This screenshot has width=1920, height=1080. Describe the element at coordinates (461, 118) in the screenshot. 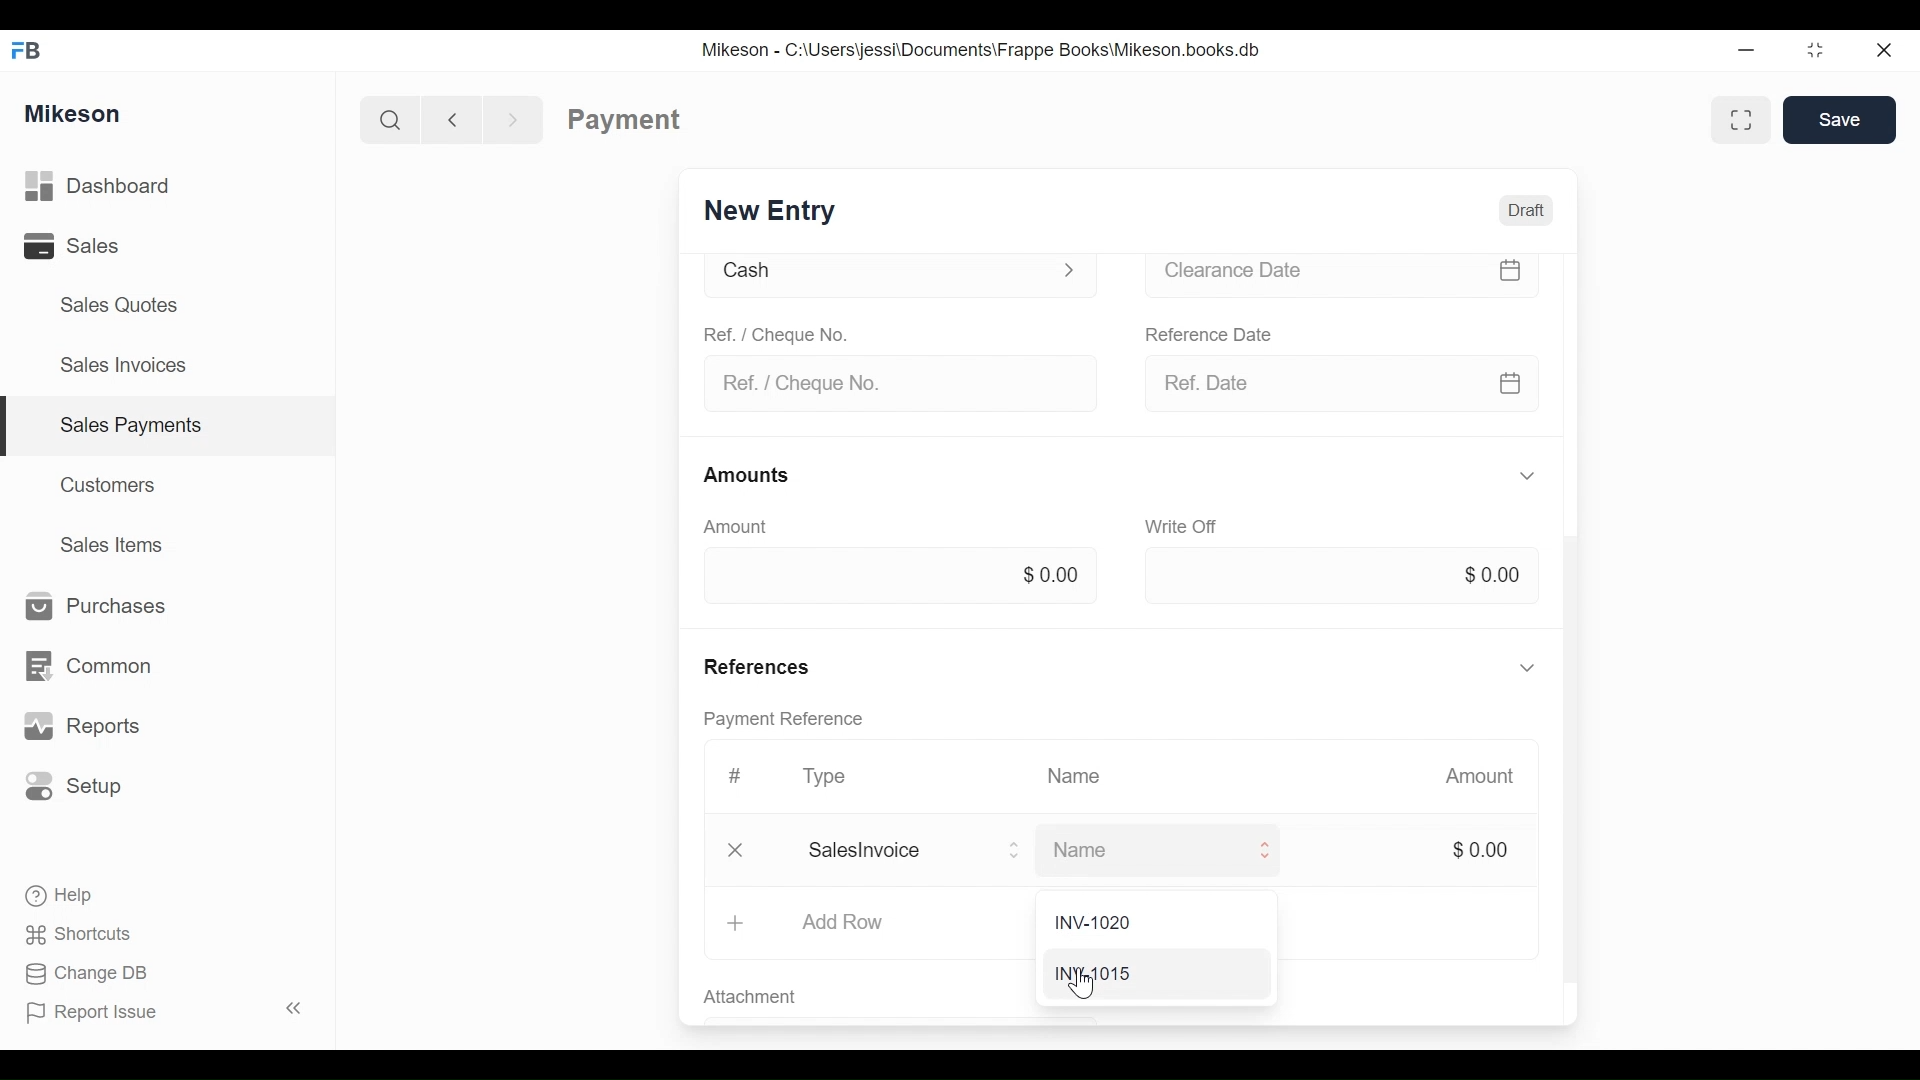

I see `Back` at that location.